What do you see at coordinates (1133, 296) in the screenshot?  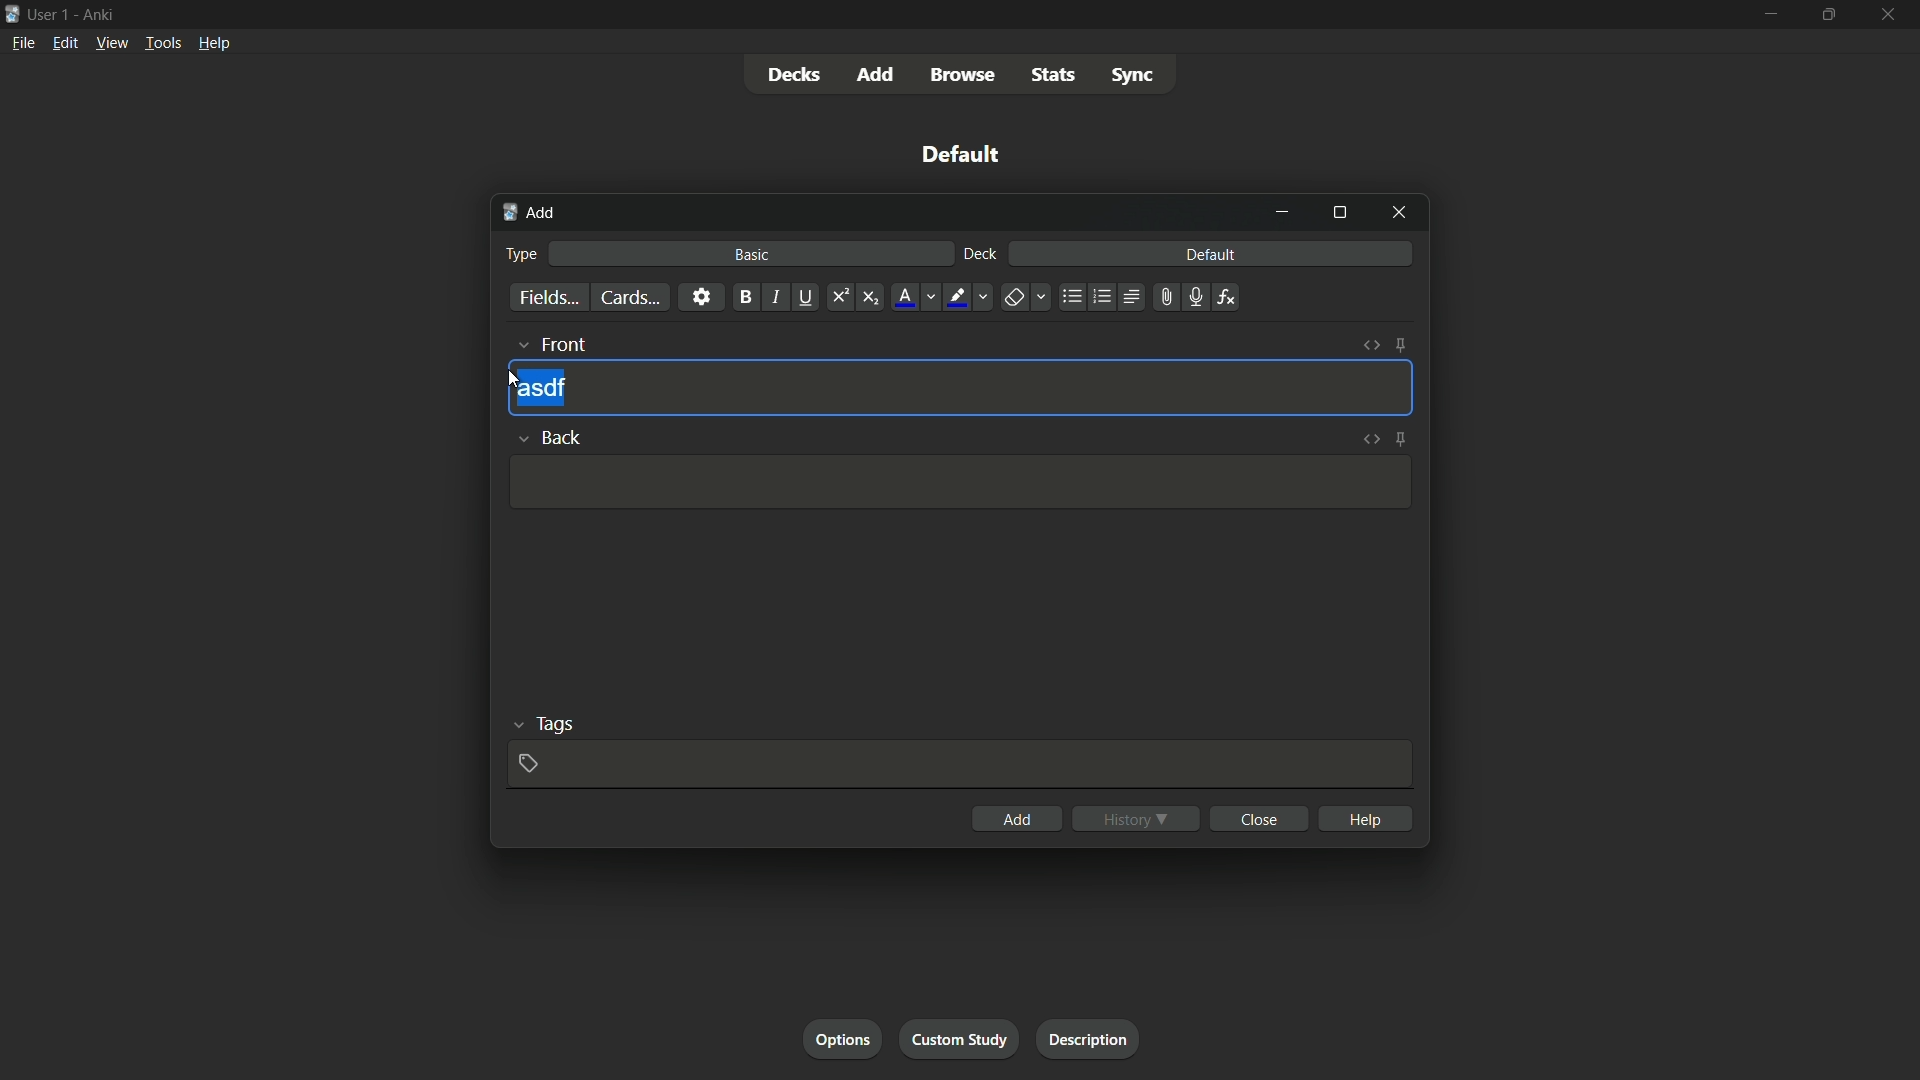 I see `alignment` at bounding box center [1133, 296].